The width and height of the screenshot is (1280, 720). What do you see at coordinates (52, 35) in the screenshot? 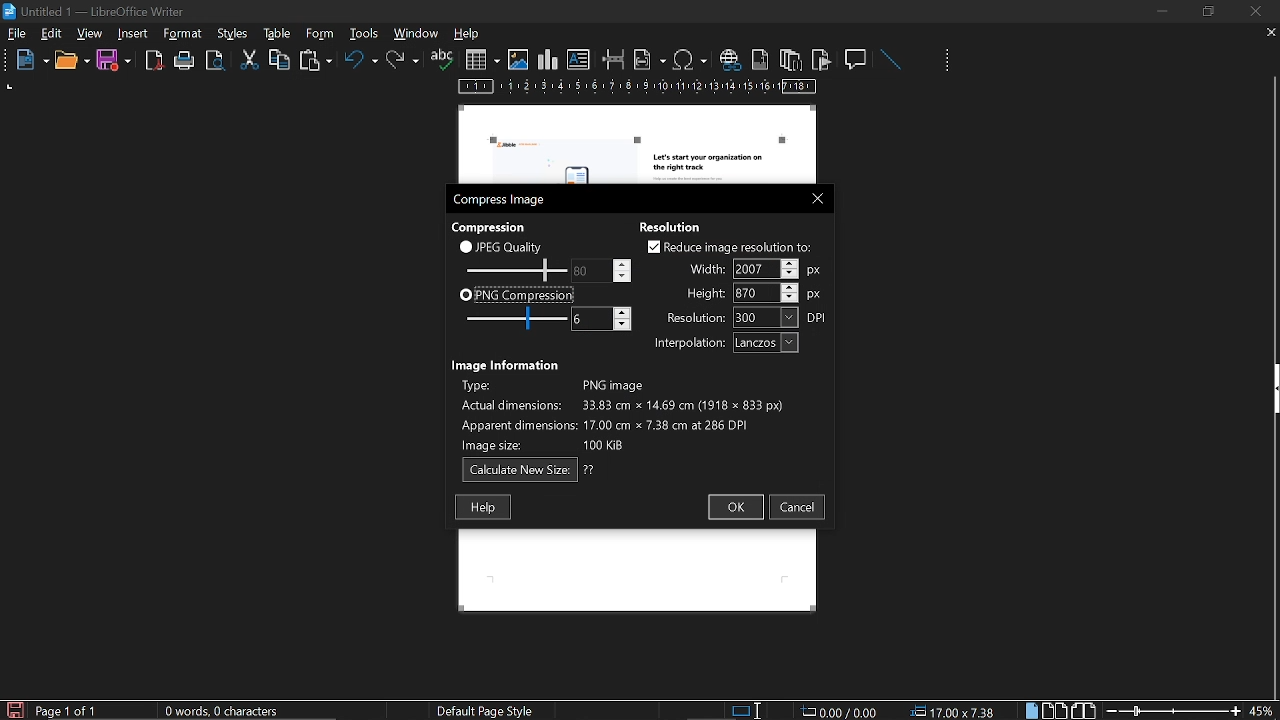
I see `edit` at bounding box center [52, 35].